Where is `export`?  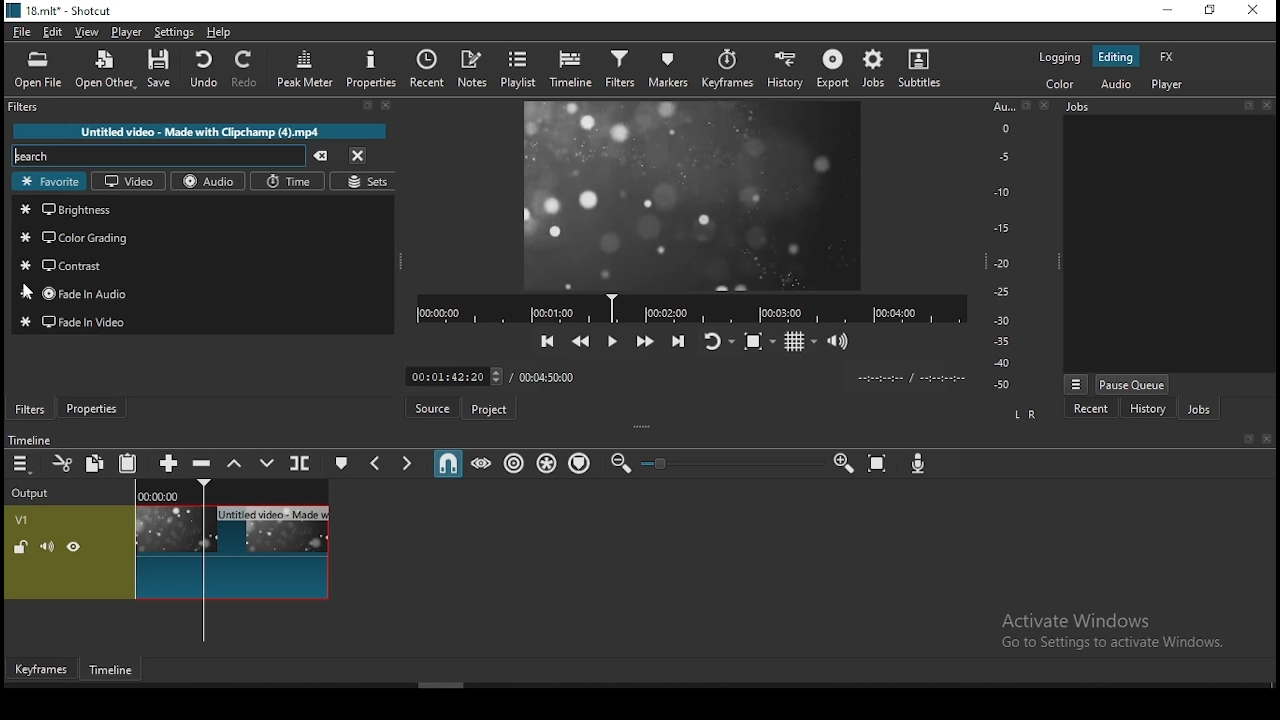
export is located at coordinates (831, 68).